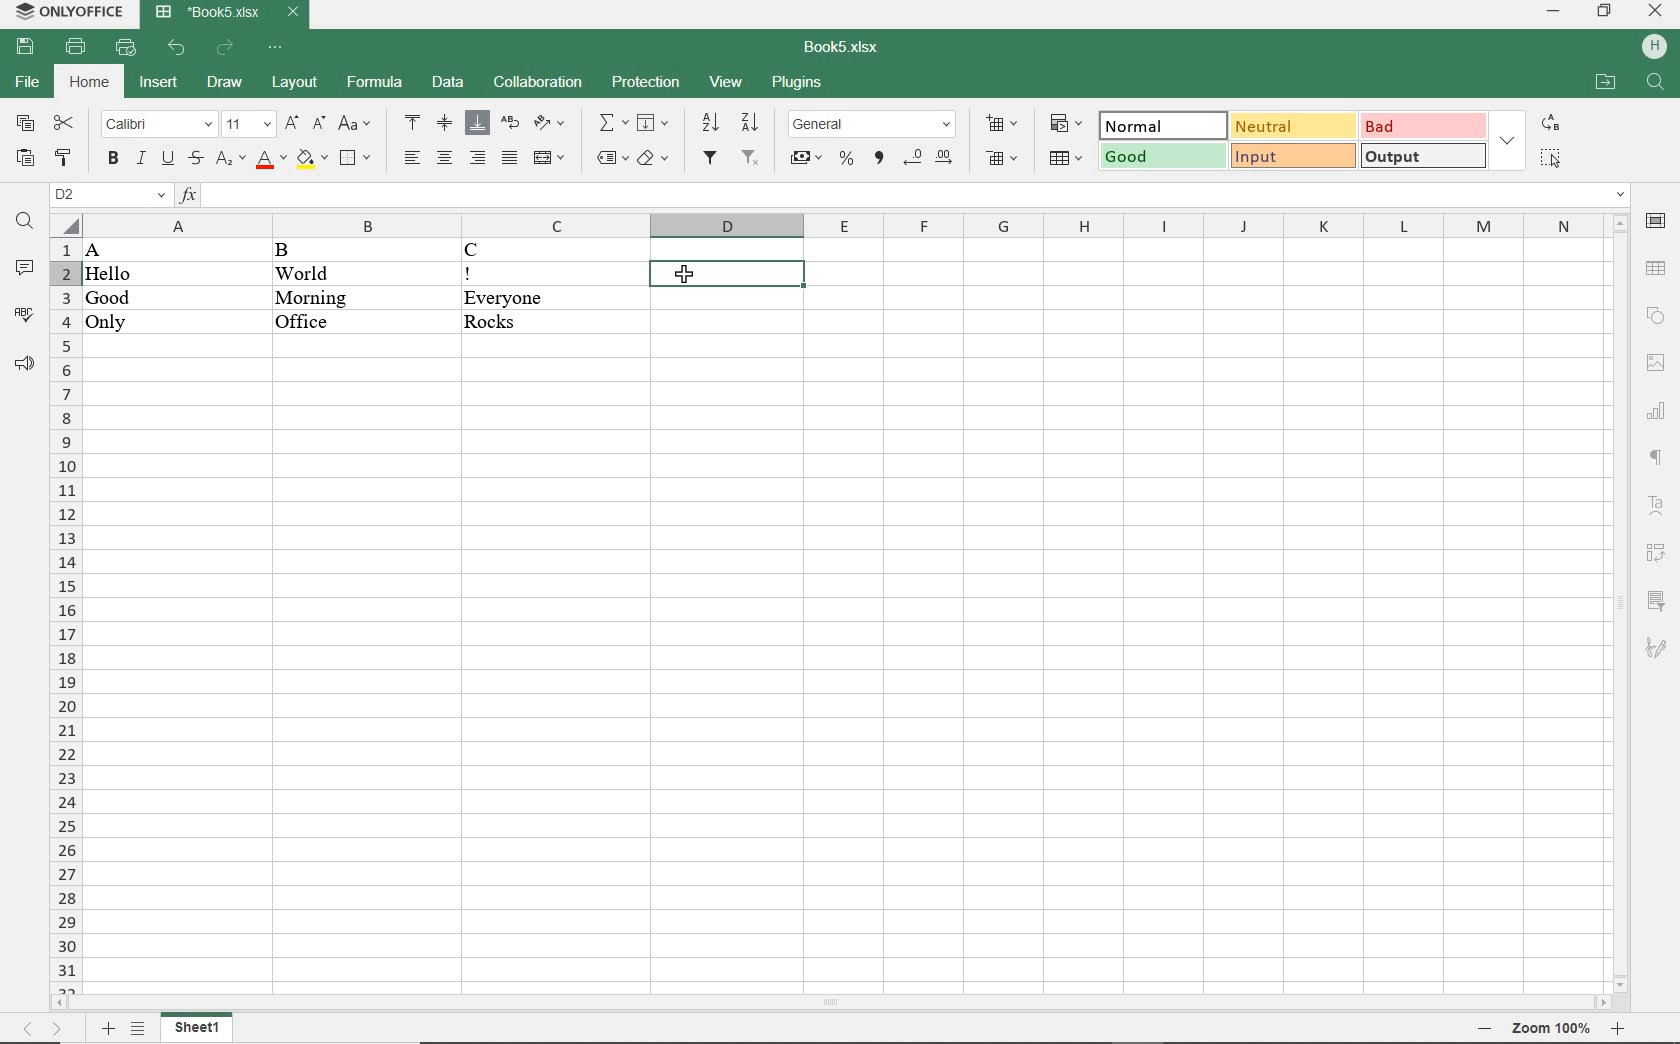  What do you see at coordinates (23, 270) in the screenshot?
I see `COMMENTS` at bounding box center [23, 270].